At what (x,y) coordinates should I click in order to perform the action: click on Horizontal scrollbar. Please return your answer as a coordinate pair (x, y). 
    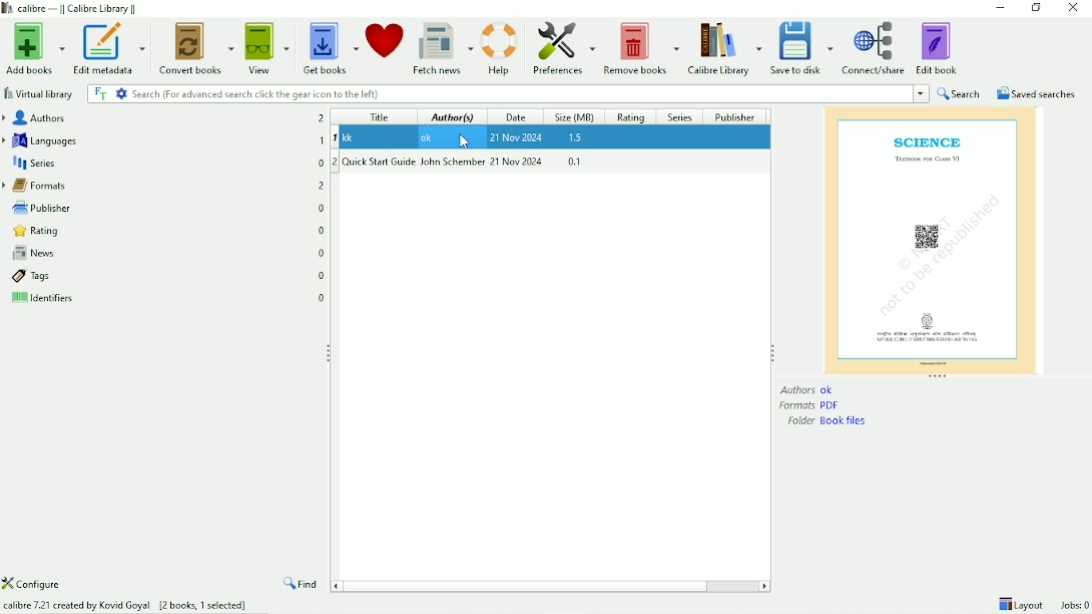
    Looking at the image, I should click on (531, 585).